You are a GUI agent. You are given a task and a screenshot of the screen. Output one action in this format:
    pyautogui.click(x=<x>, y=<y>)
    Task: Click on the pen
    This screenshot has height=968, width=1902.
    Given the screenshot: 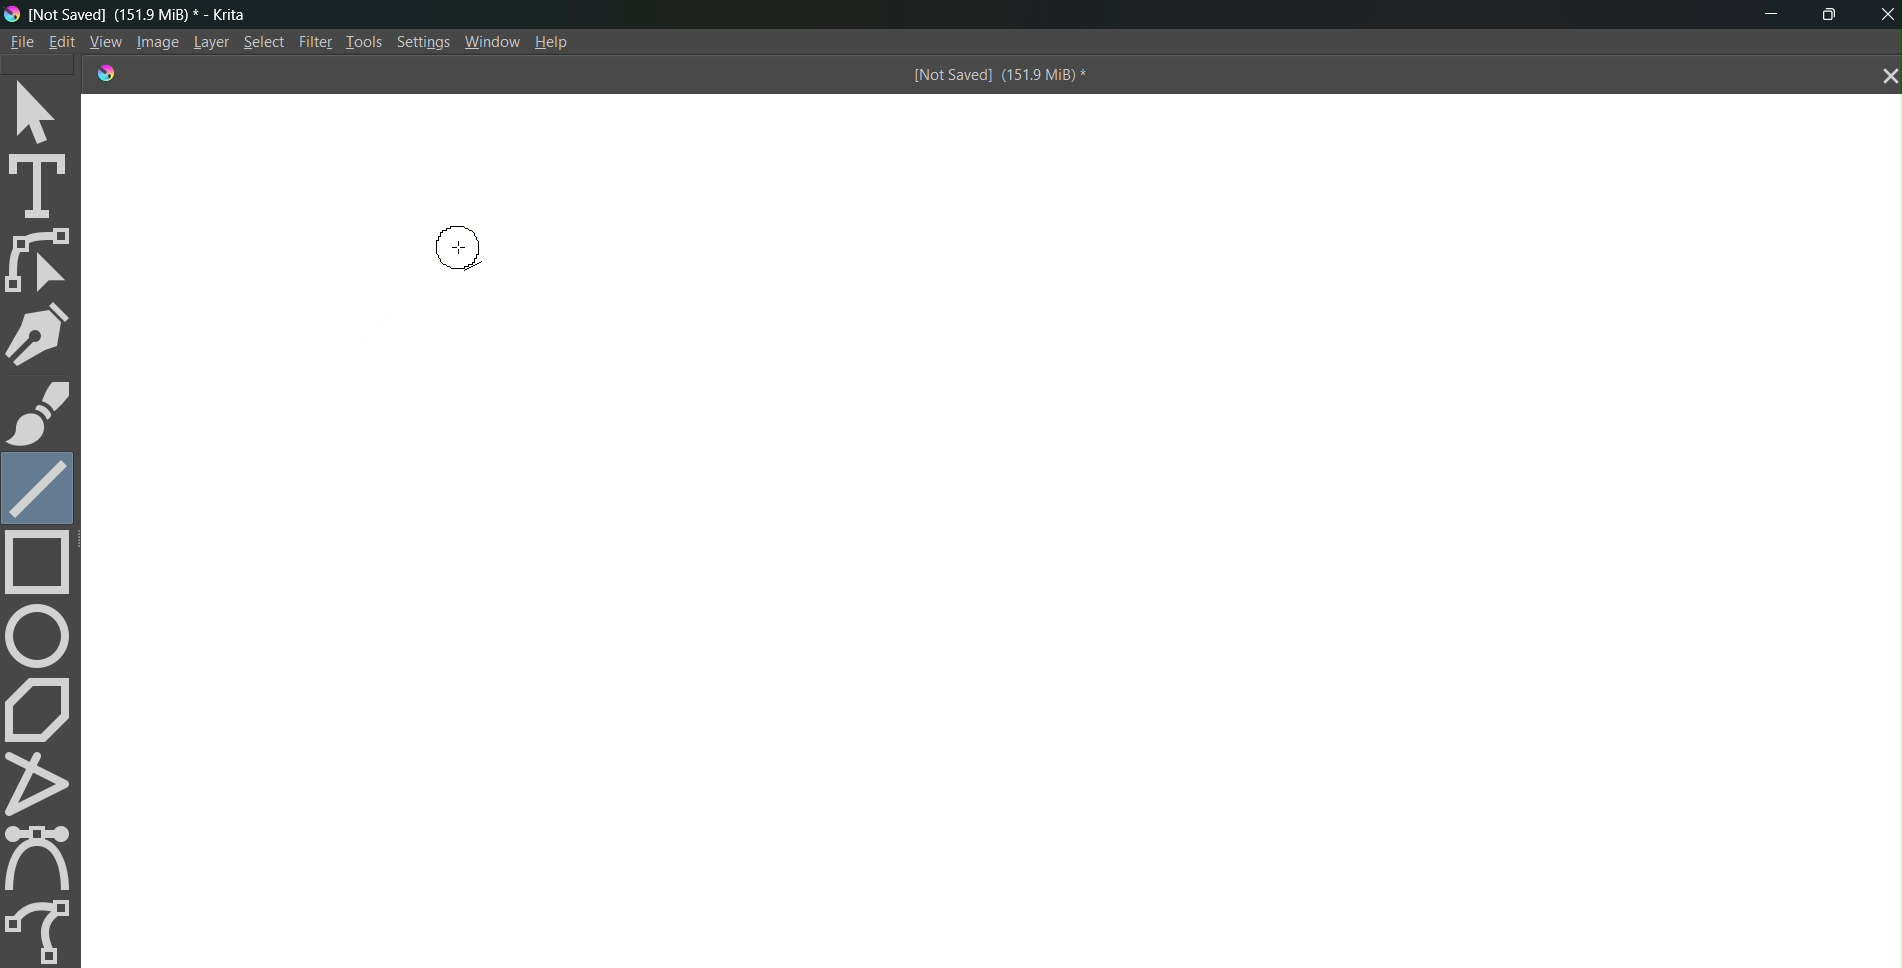 What is the action you would take?
    pyautogui.click(x=43, y=334)
    